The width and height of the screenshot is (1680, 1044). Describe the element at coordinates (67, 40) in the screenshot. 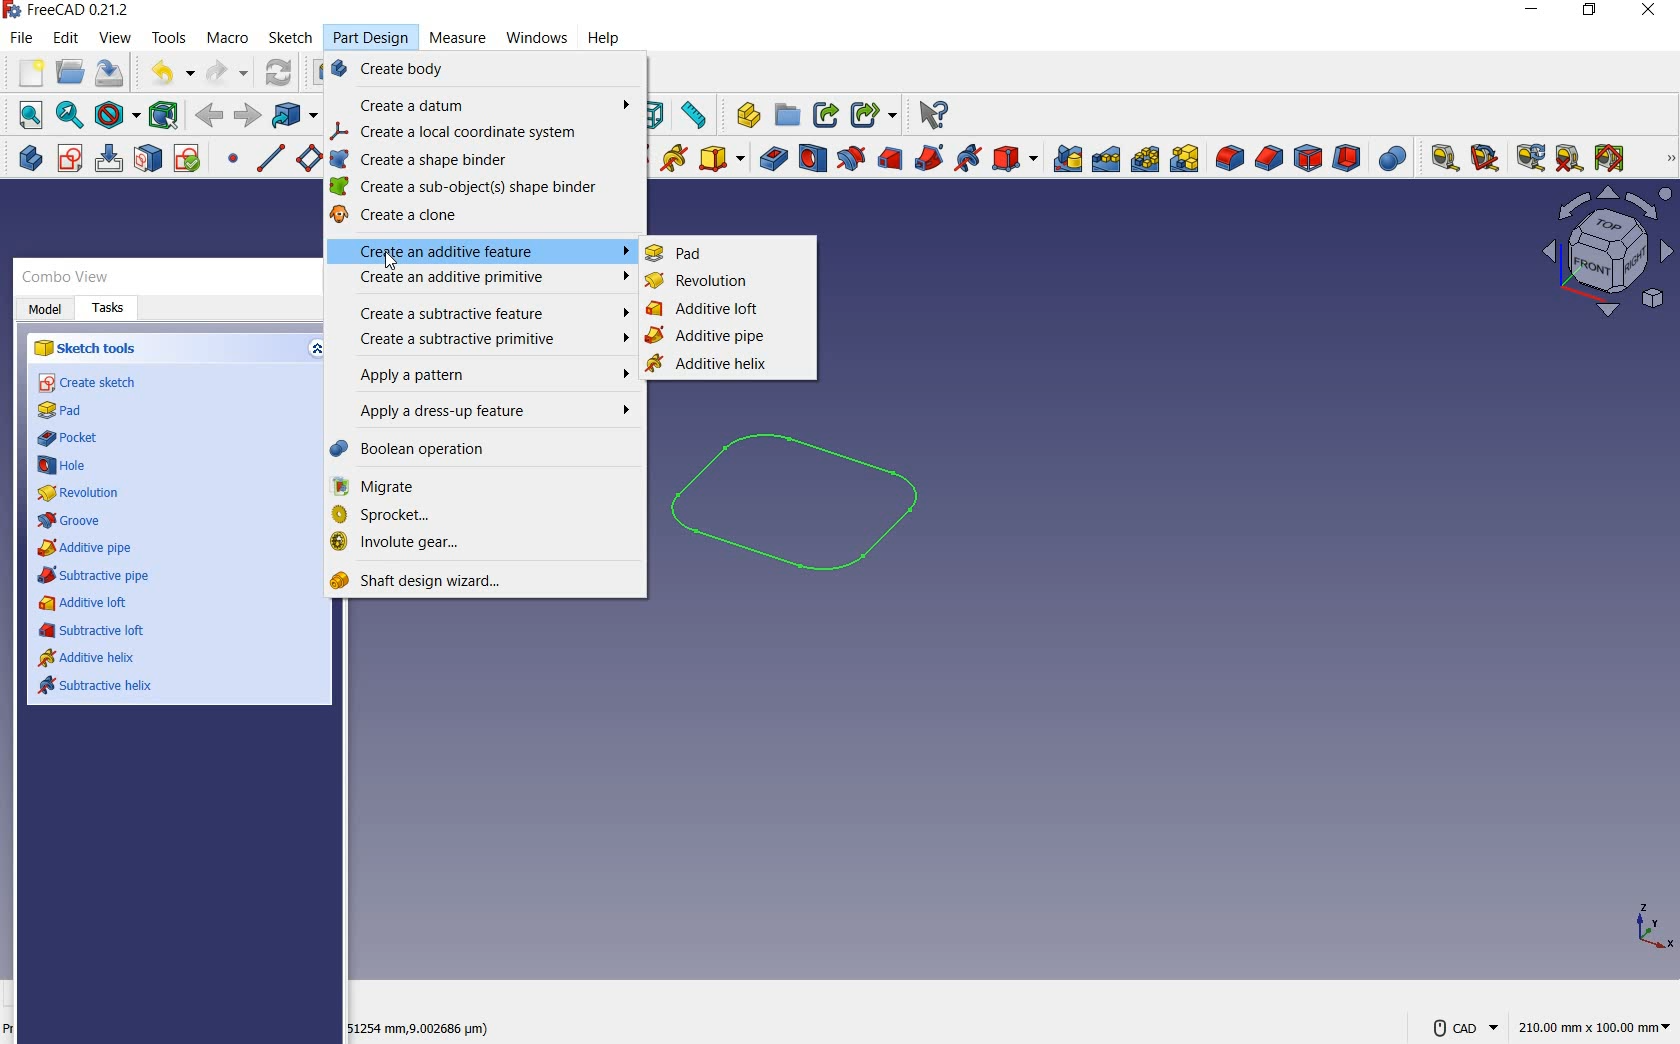

I see `edit` at that location.